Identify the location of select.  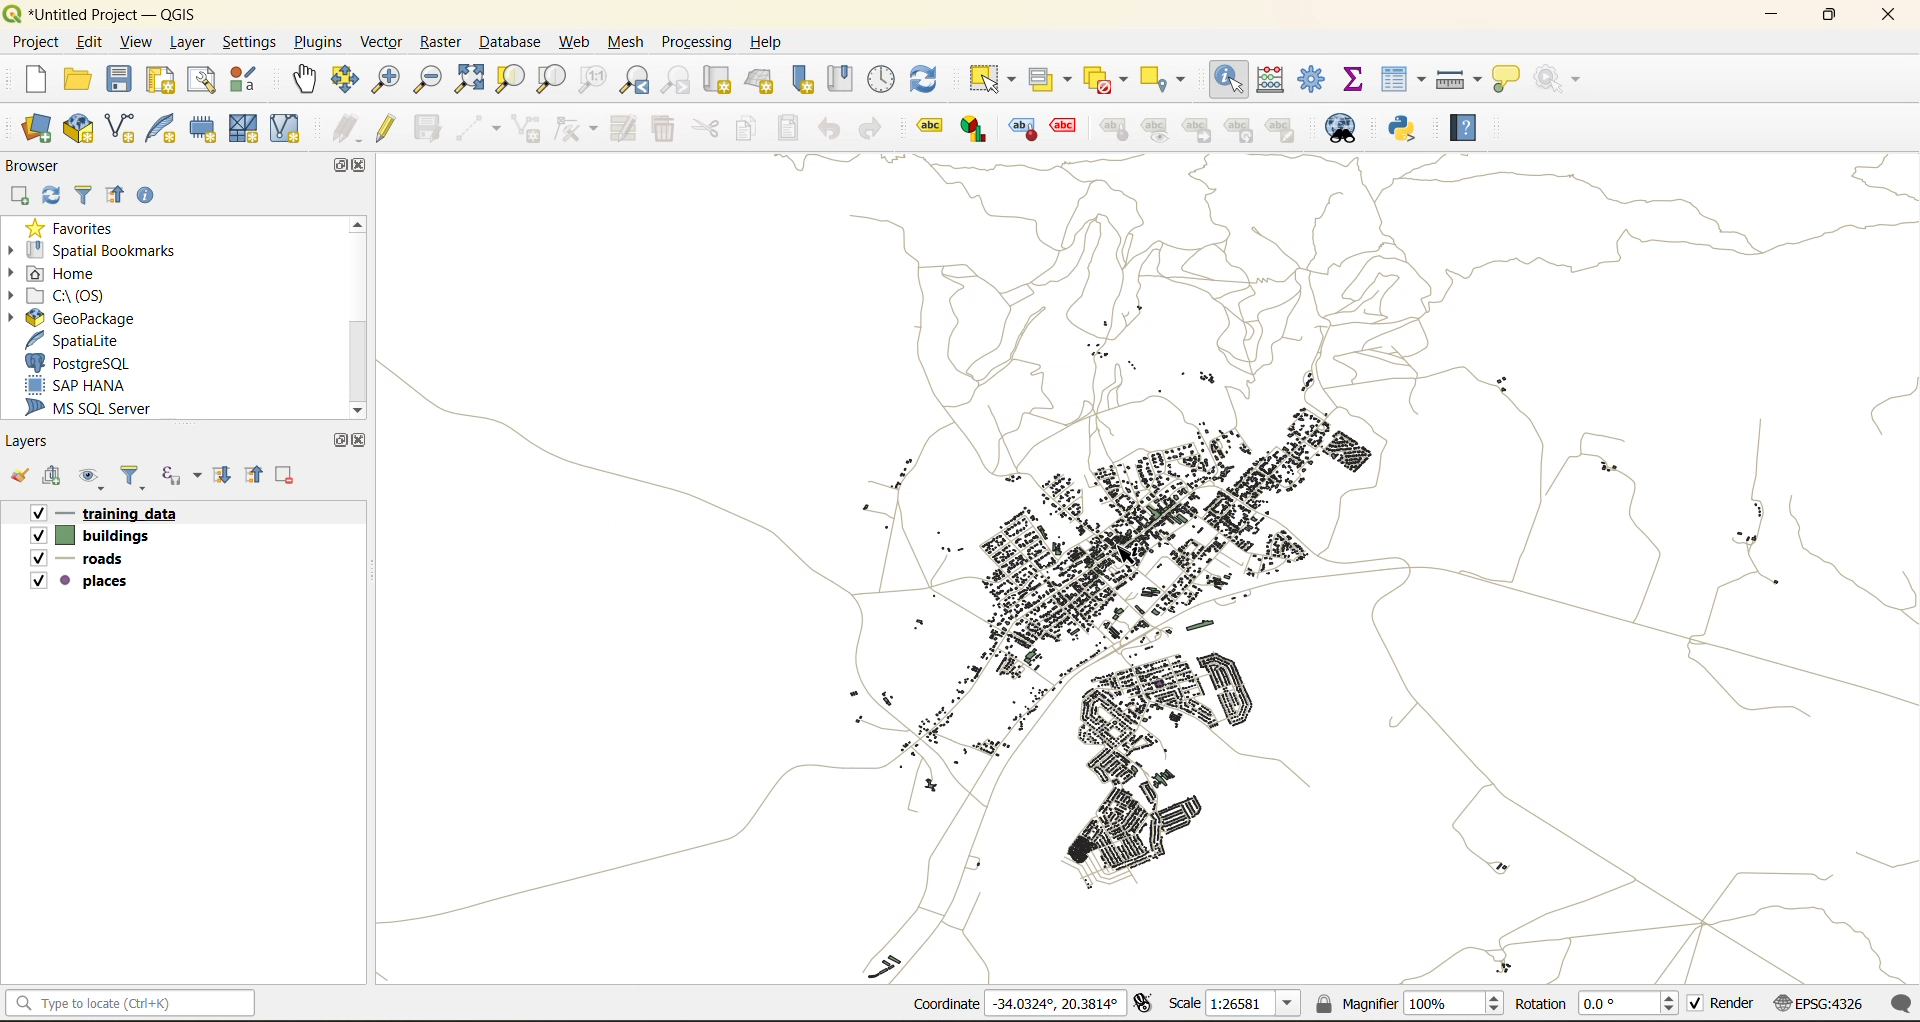
(995, 81).